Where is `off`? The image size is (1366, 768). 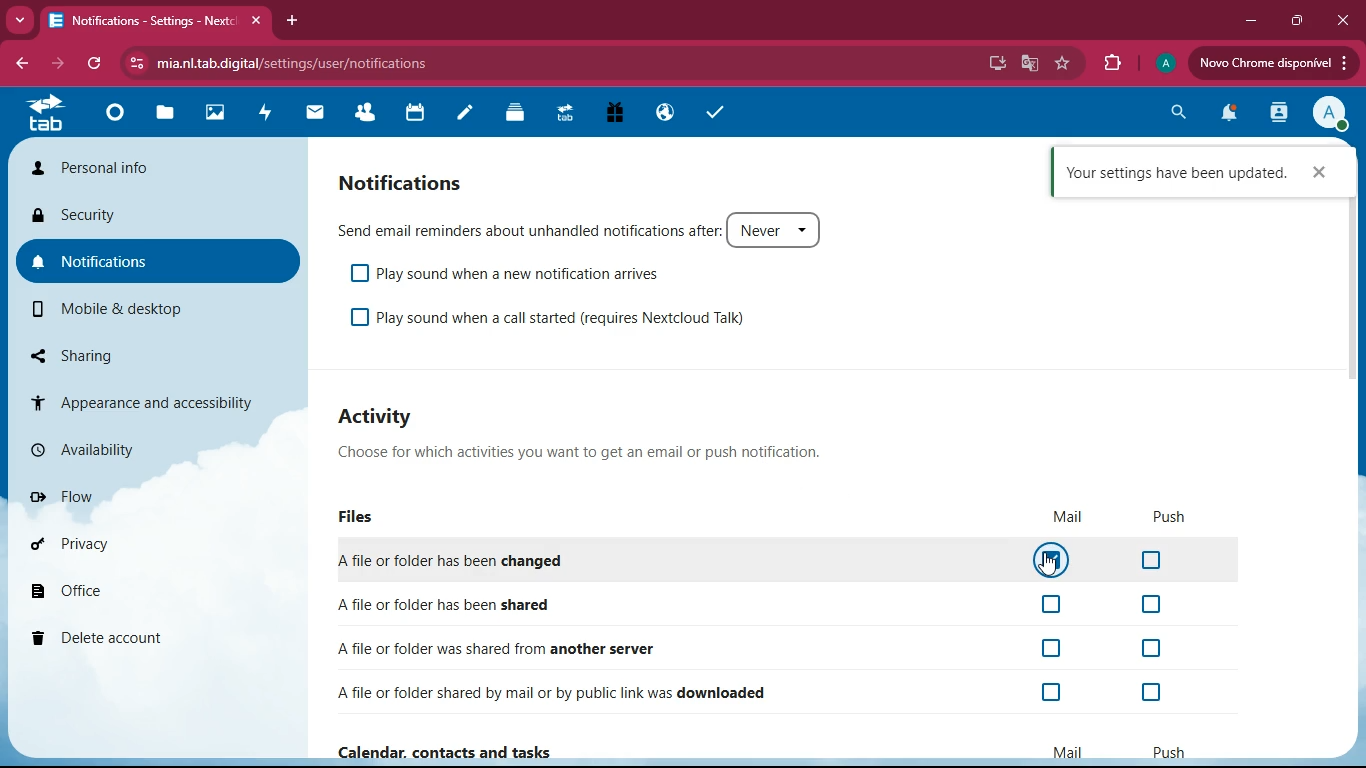 off is located at coordinates (1148, 693).